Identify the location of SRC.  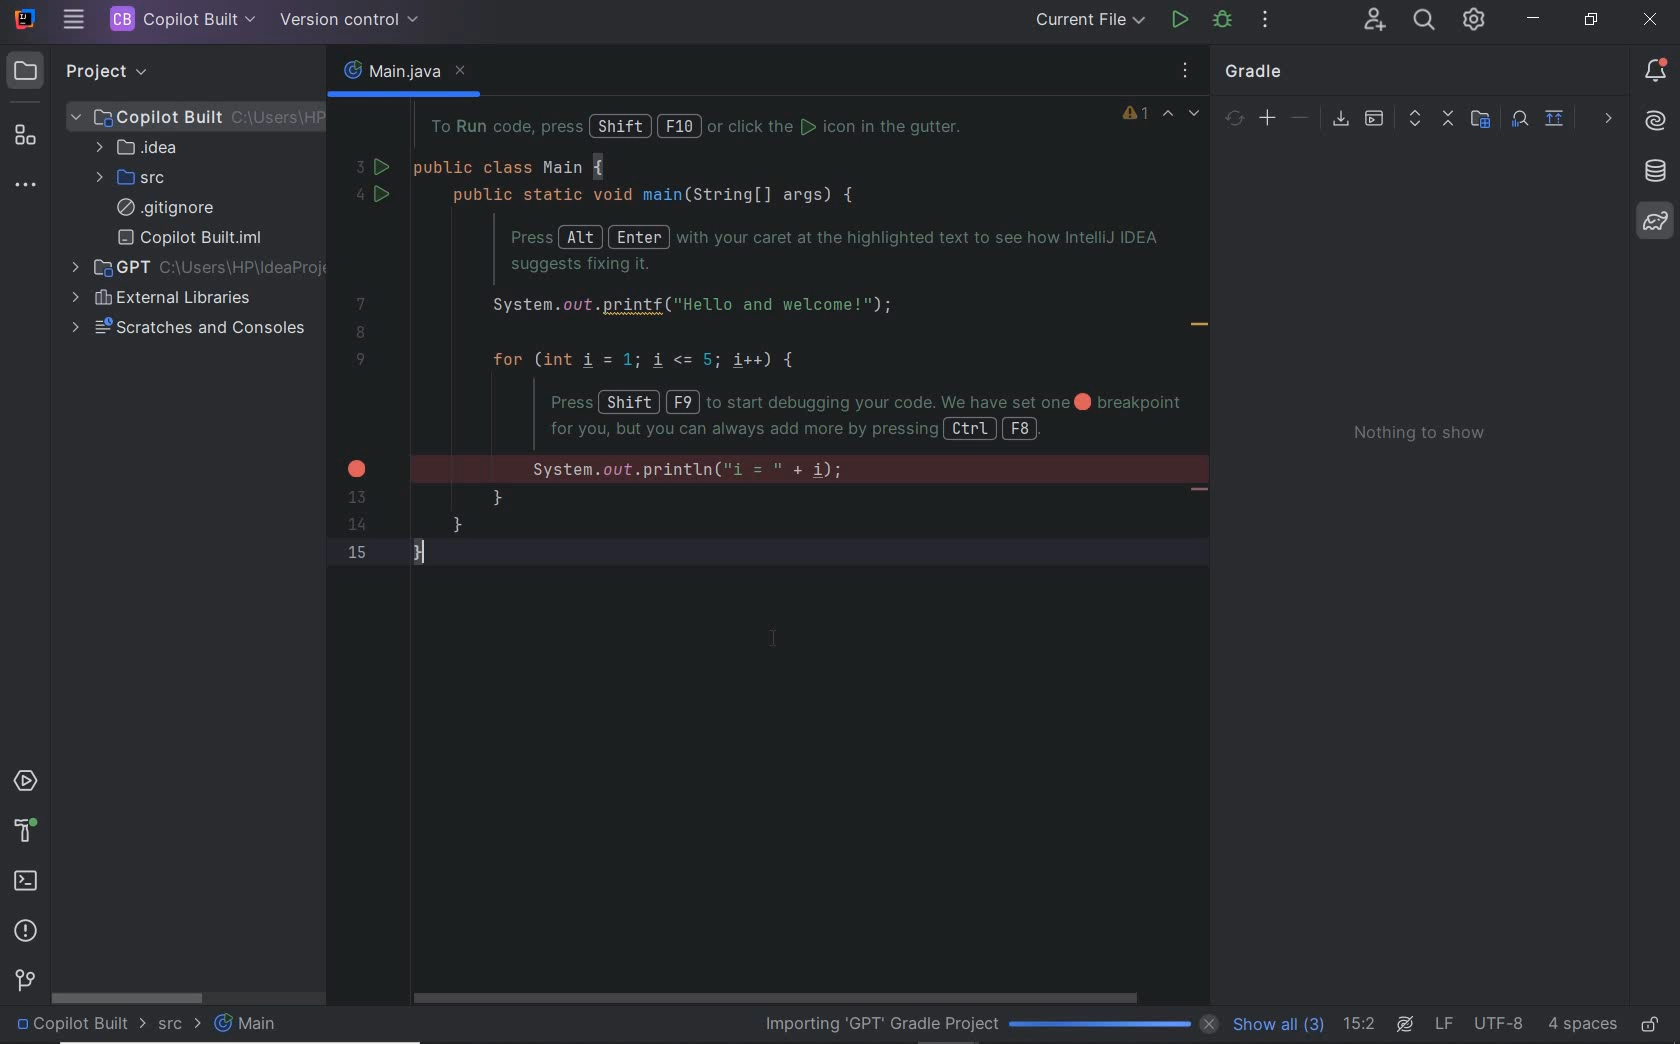
(133, 177).